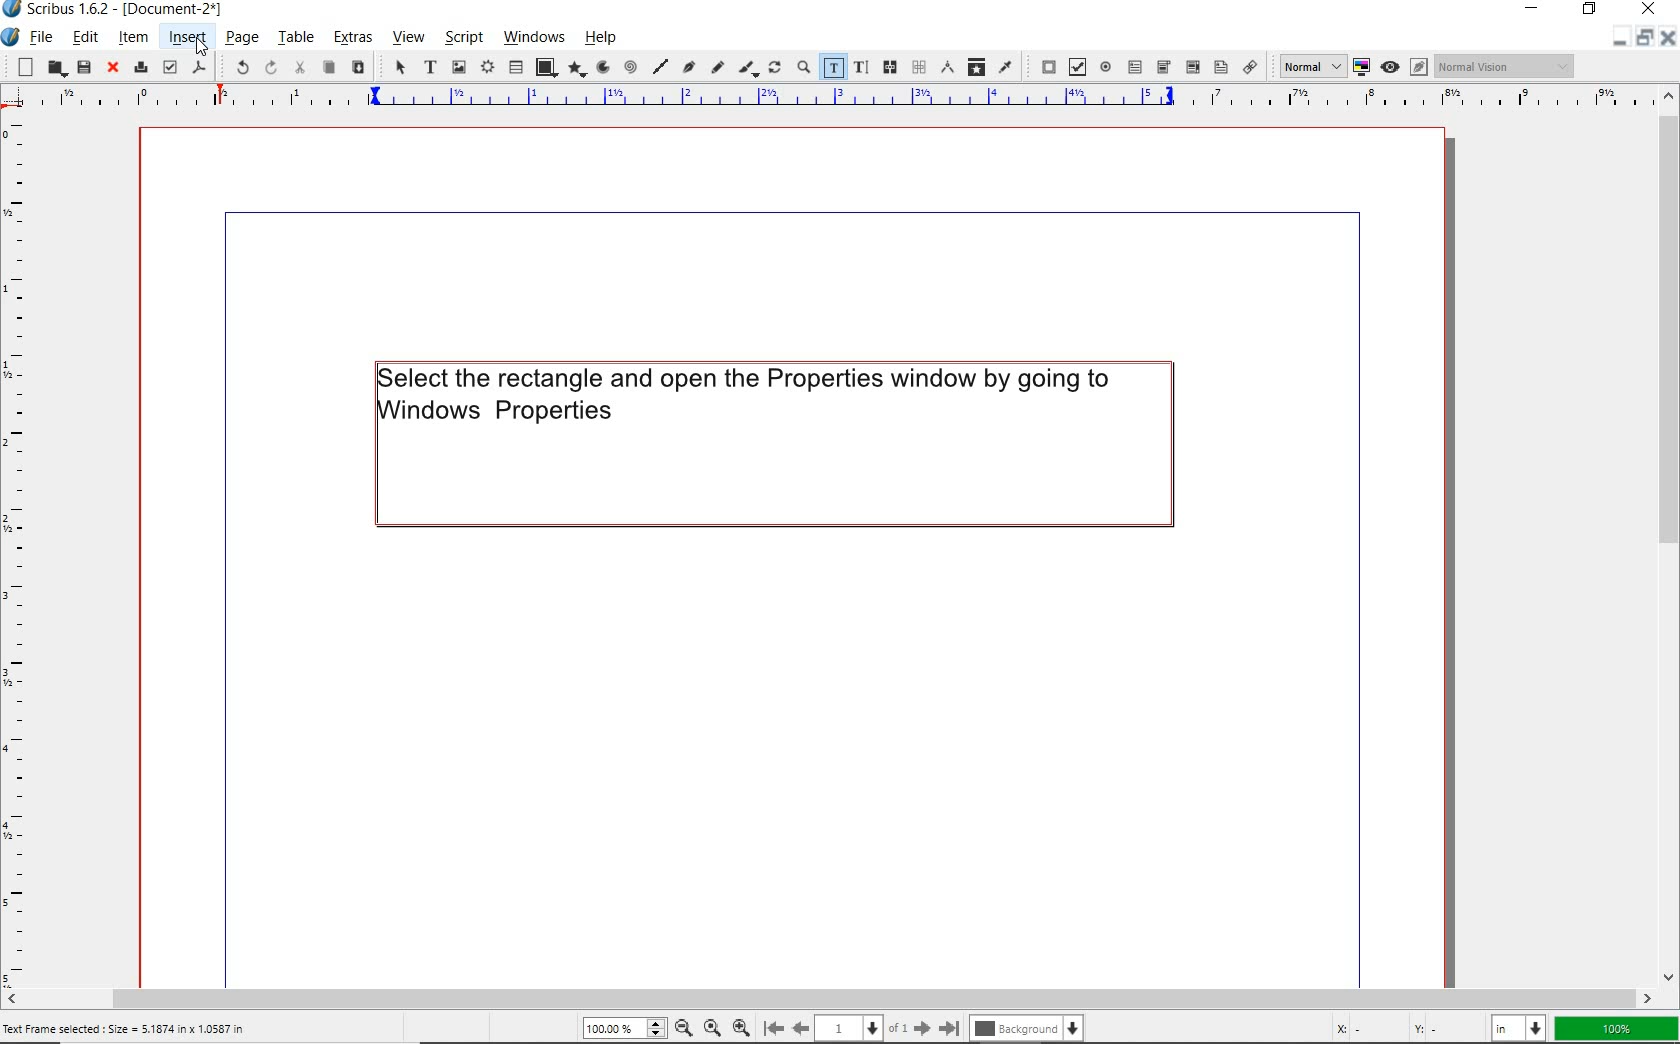 This screenshot has height=1044, width=1680. I want to click on 100.00%, so click(622, 1028).